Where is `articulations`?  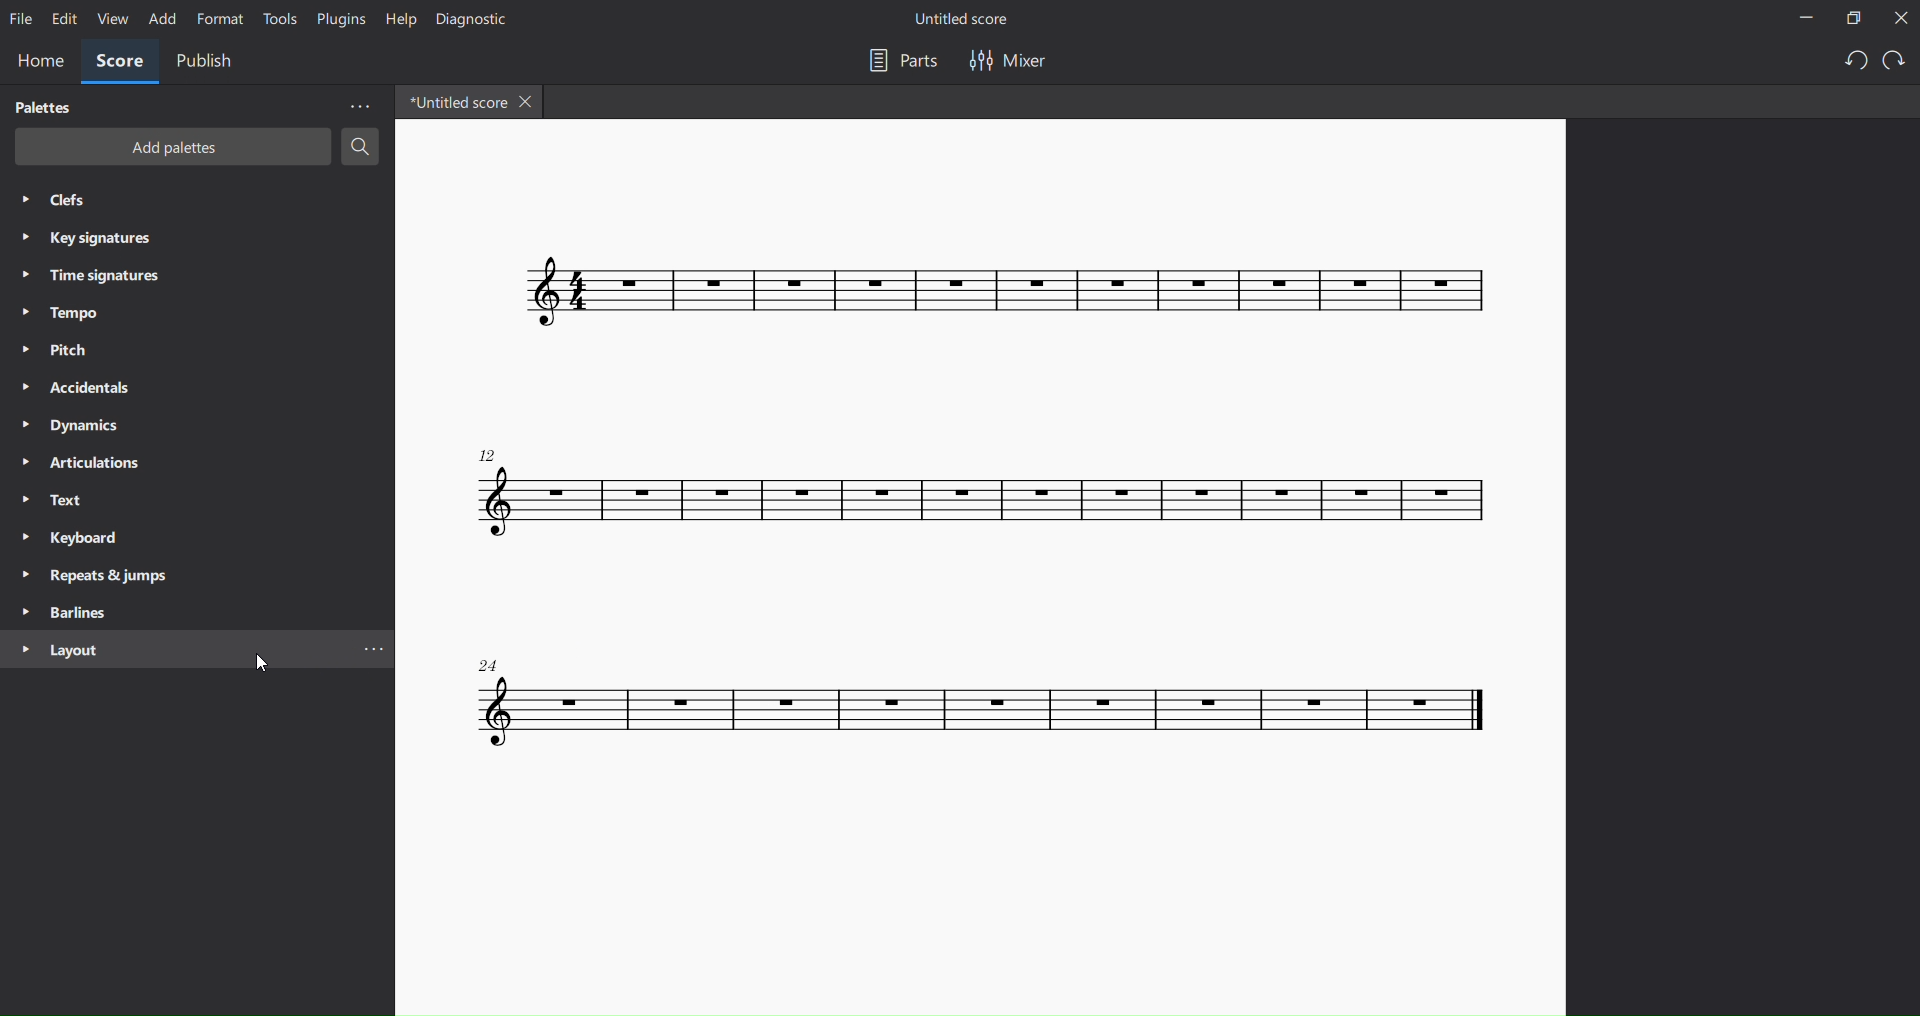
articulations is located at coordinates (81, 463).